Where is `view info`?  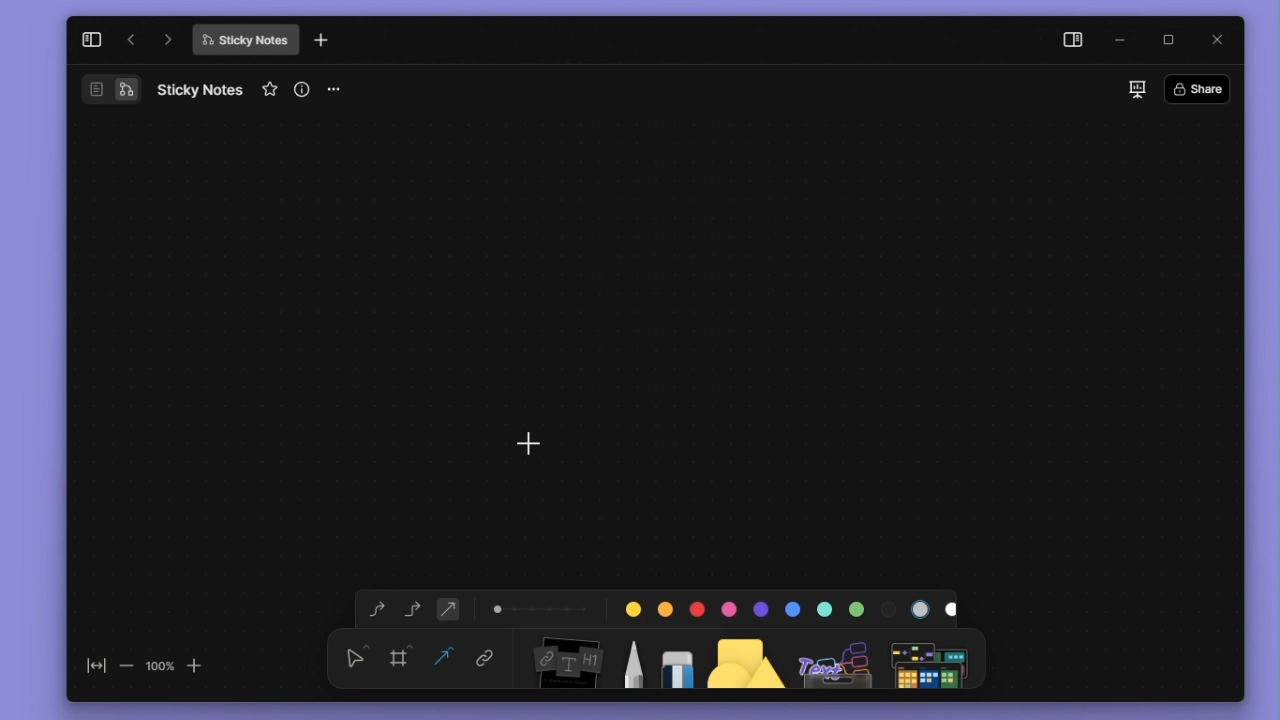 view info is located at coordinates (304, 89).